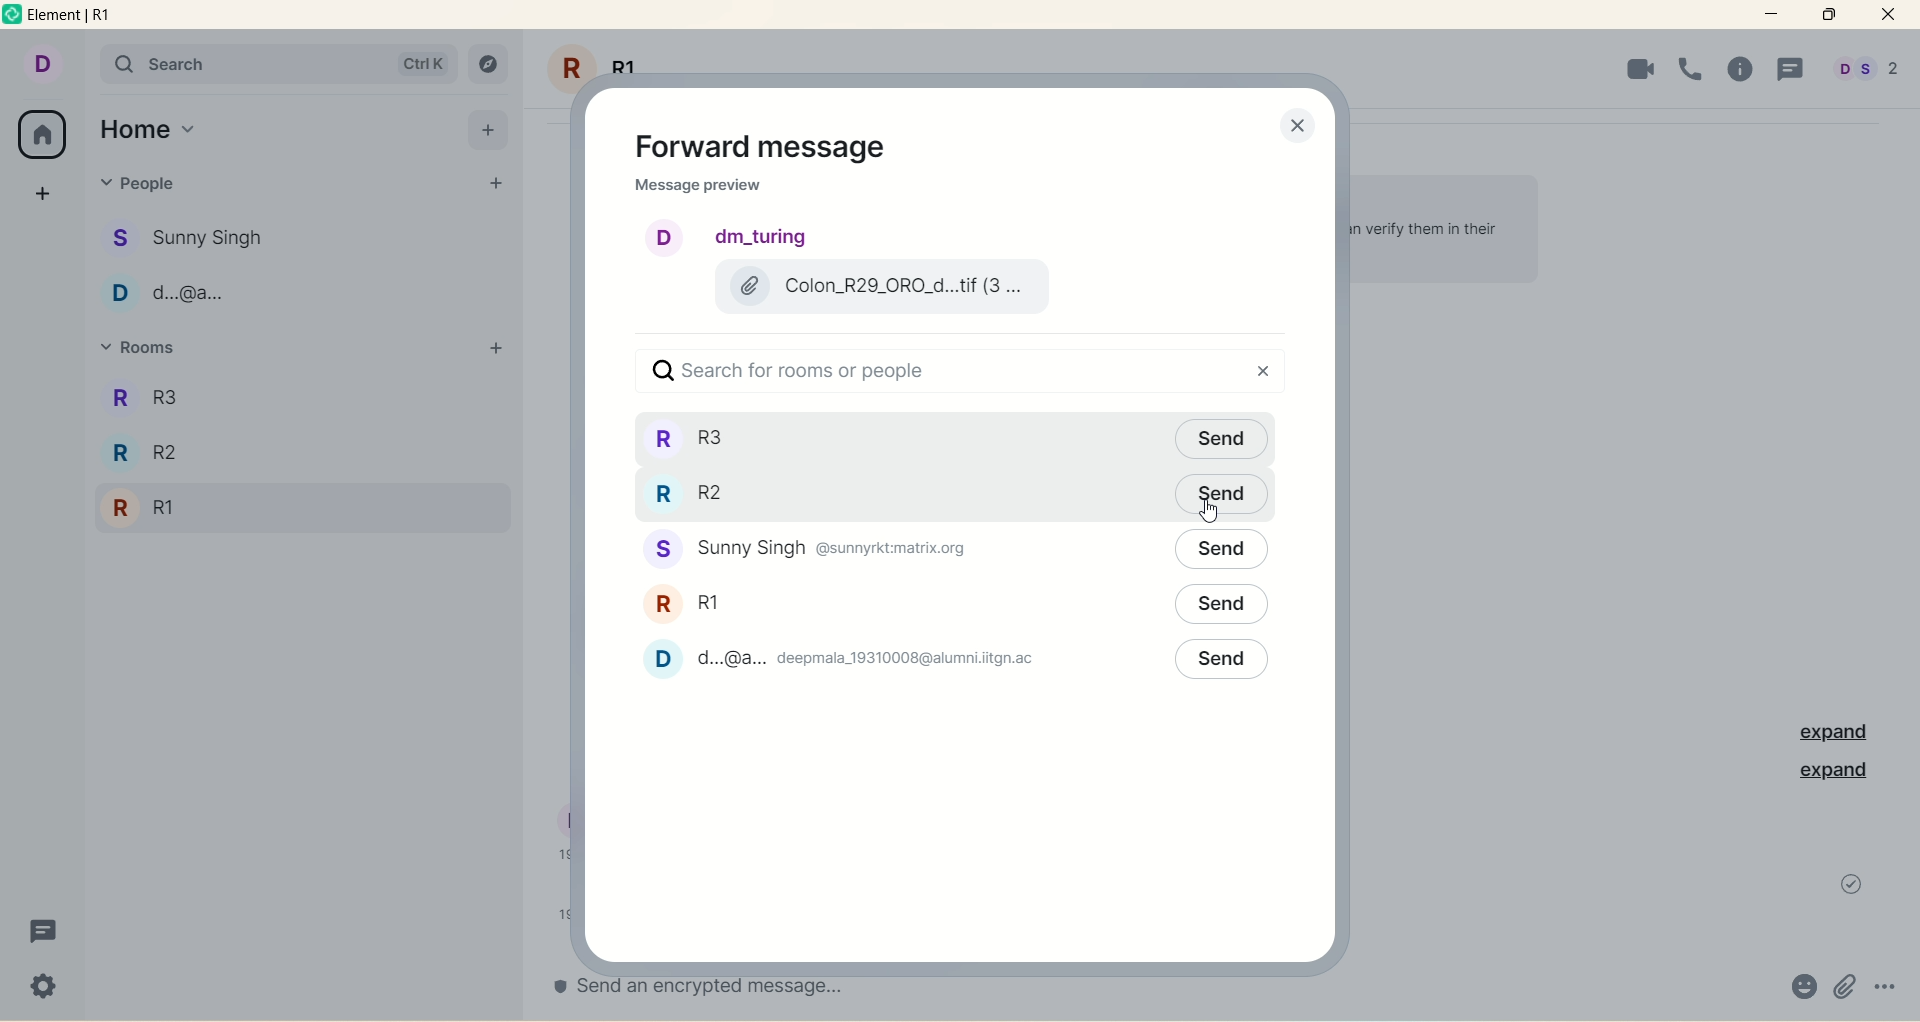 The height and width of the screenshot is (1022, 1920). Describe the element at coordinates (701, 439) in the screenshot. I see `rooms` at that location.